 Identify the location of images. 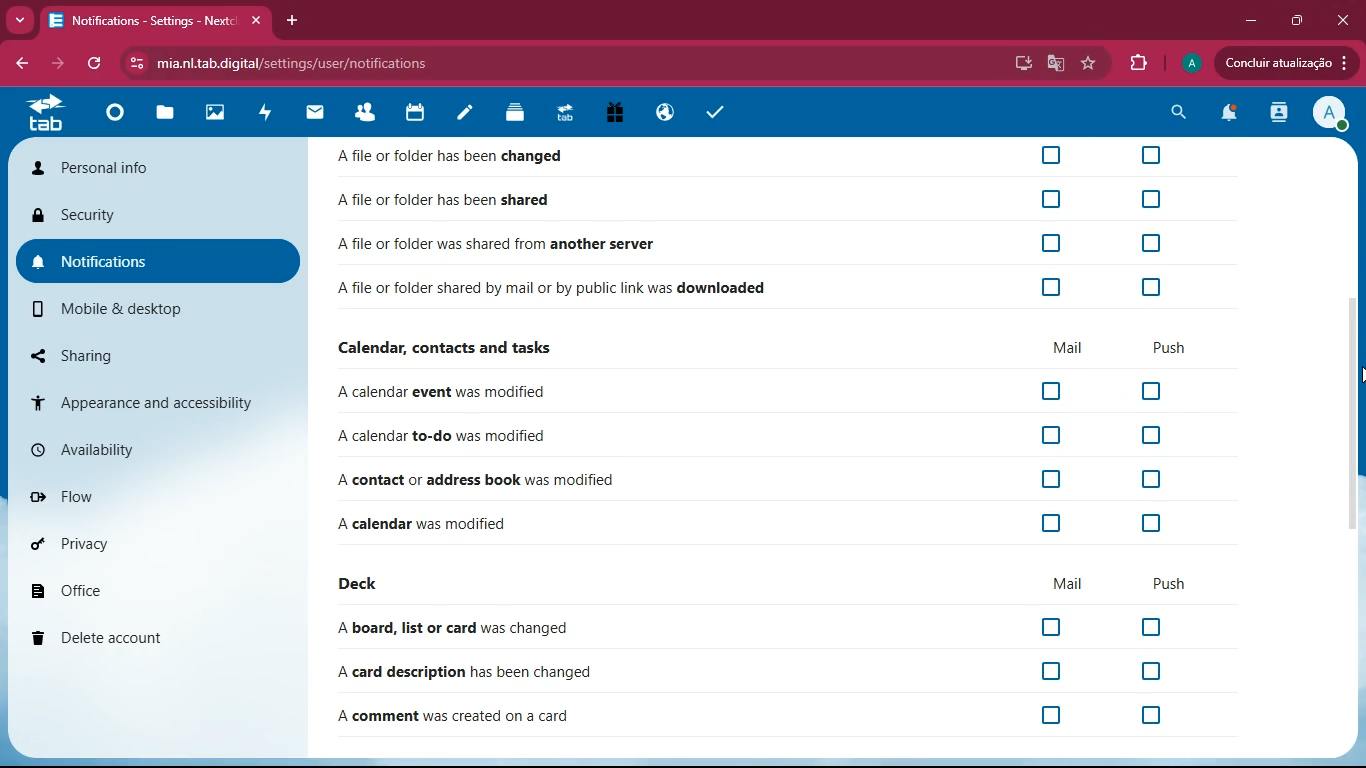
(213, 112).